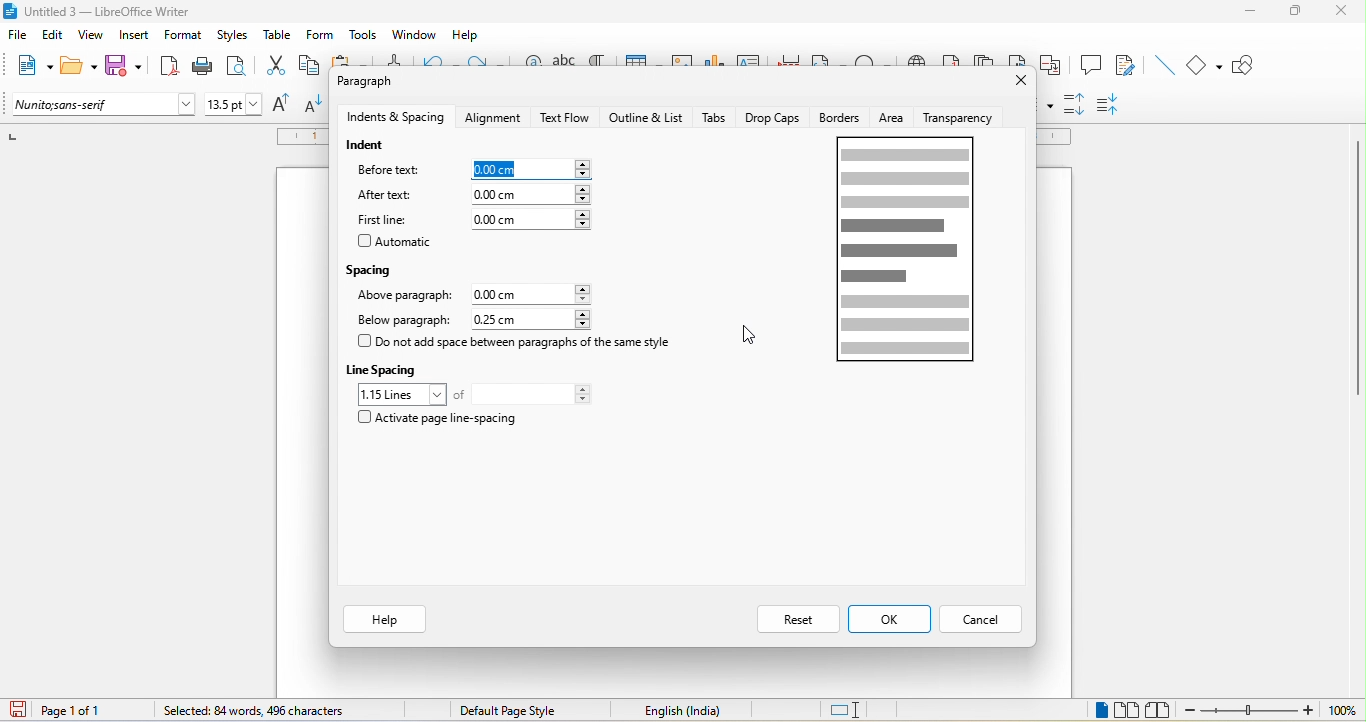  What do you see at coordinates (363, 341) in the screenshot?
I see `checkbox` at bounding box center [363, 341].